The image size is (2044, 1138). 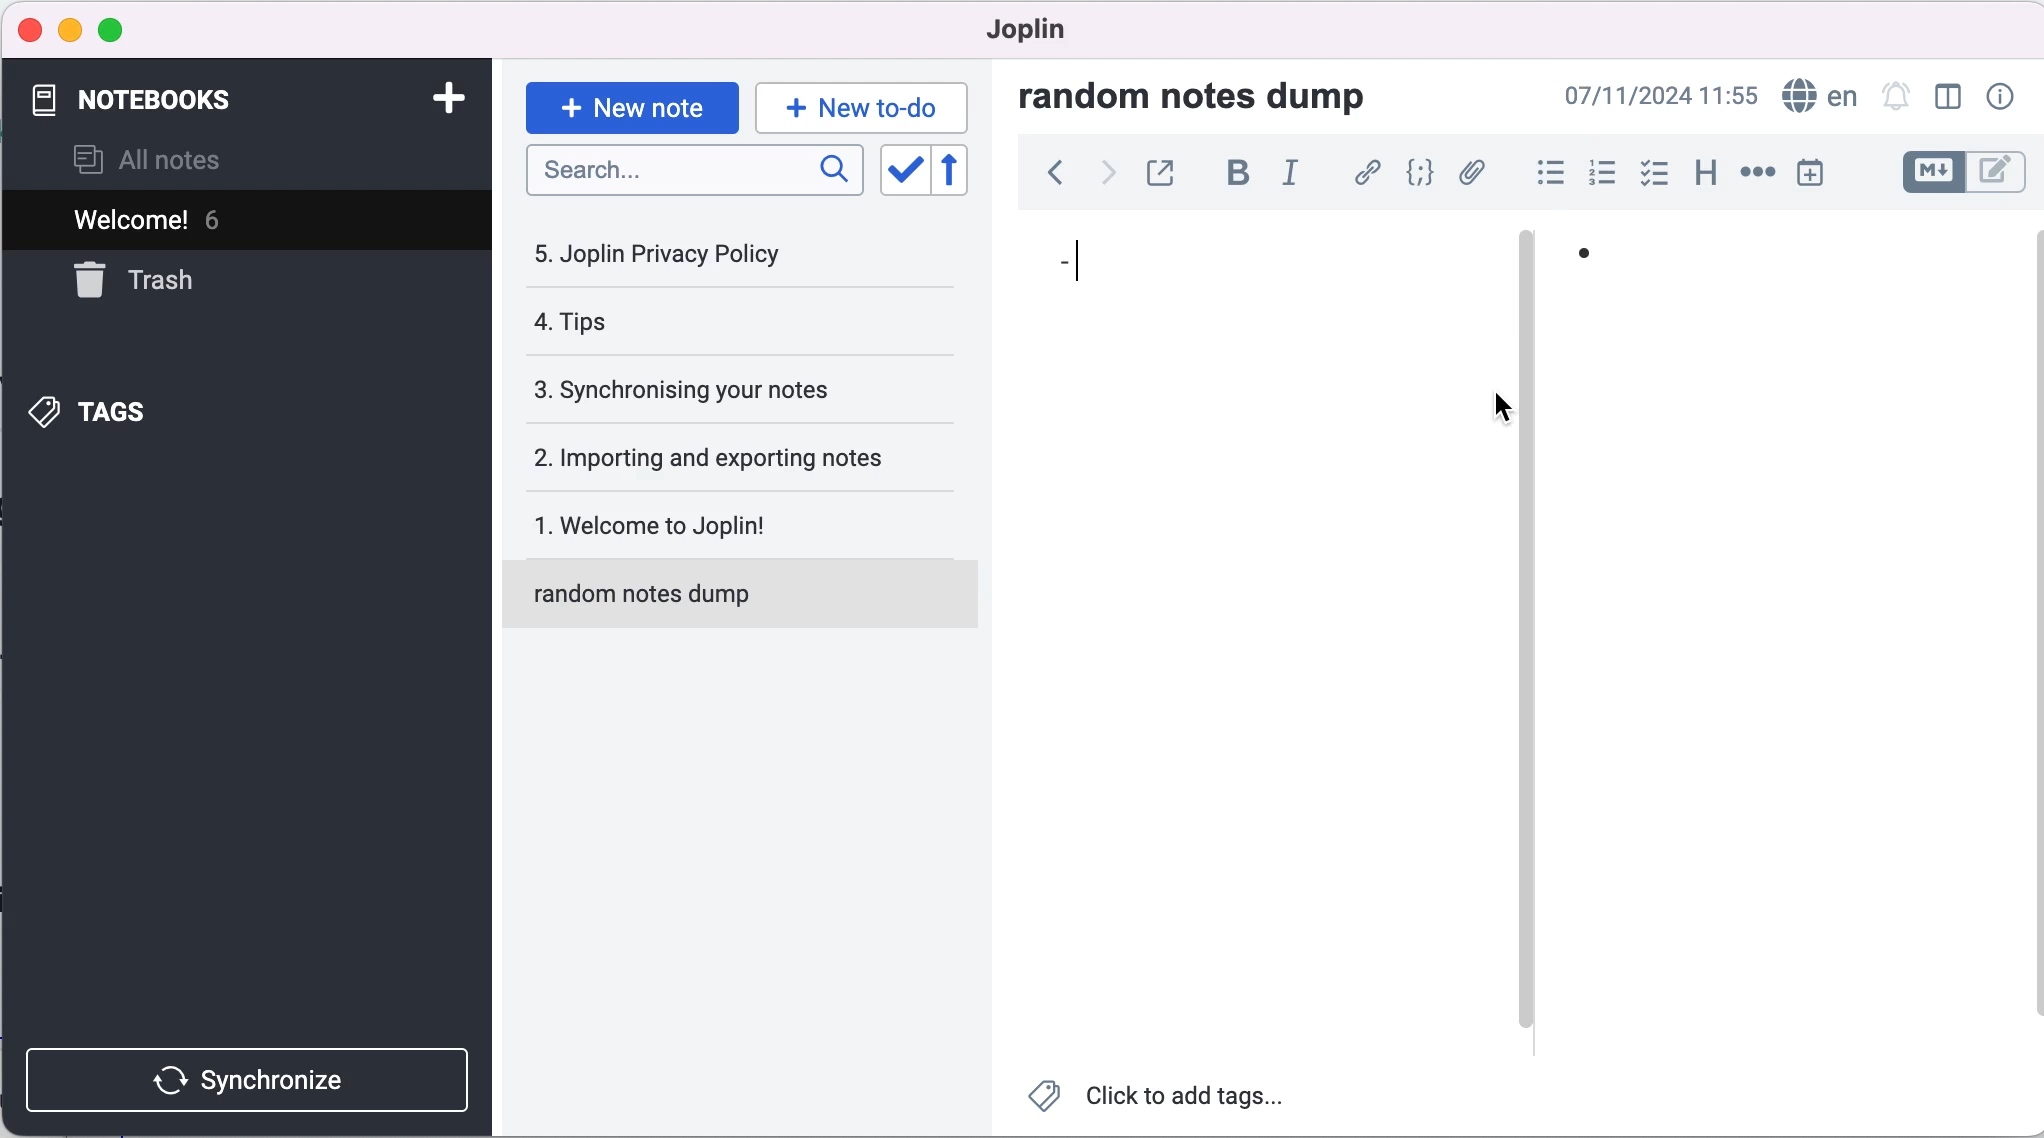 I want to click on toggle sort order field, so click(x=902, y=170).